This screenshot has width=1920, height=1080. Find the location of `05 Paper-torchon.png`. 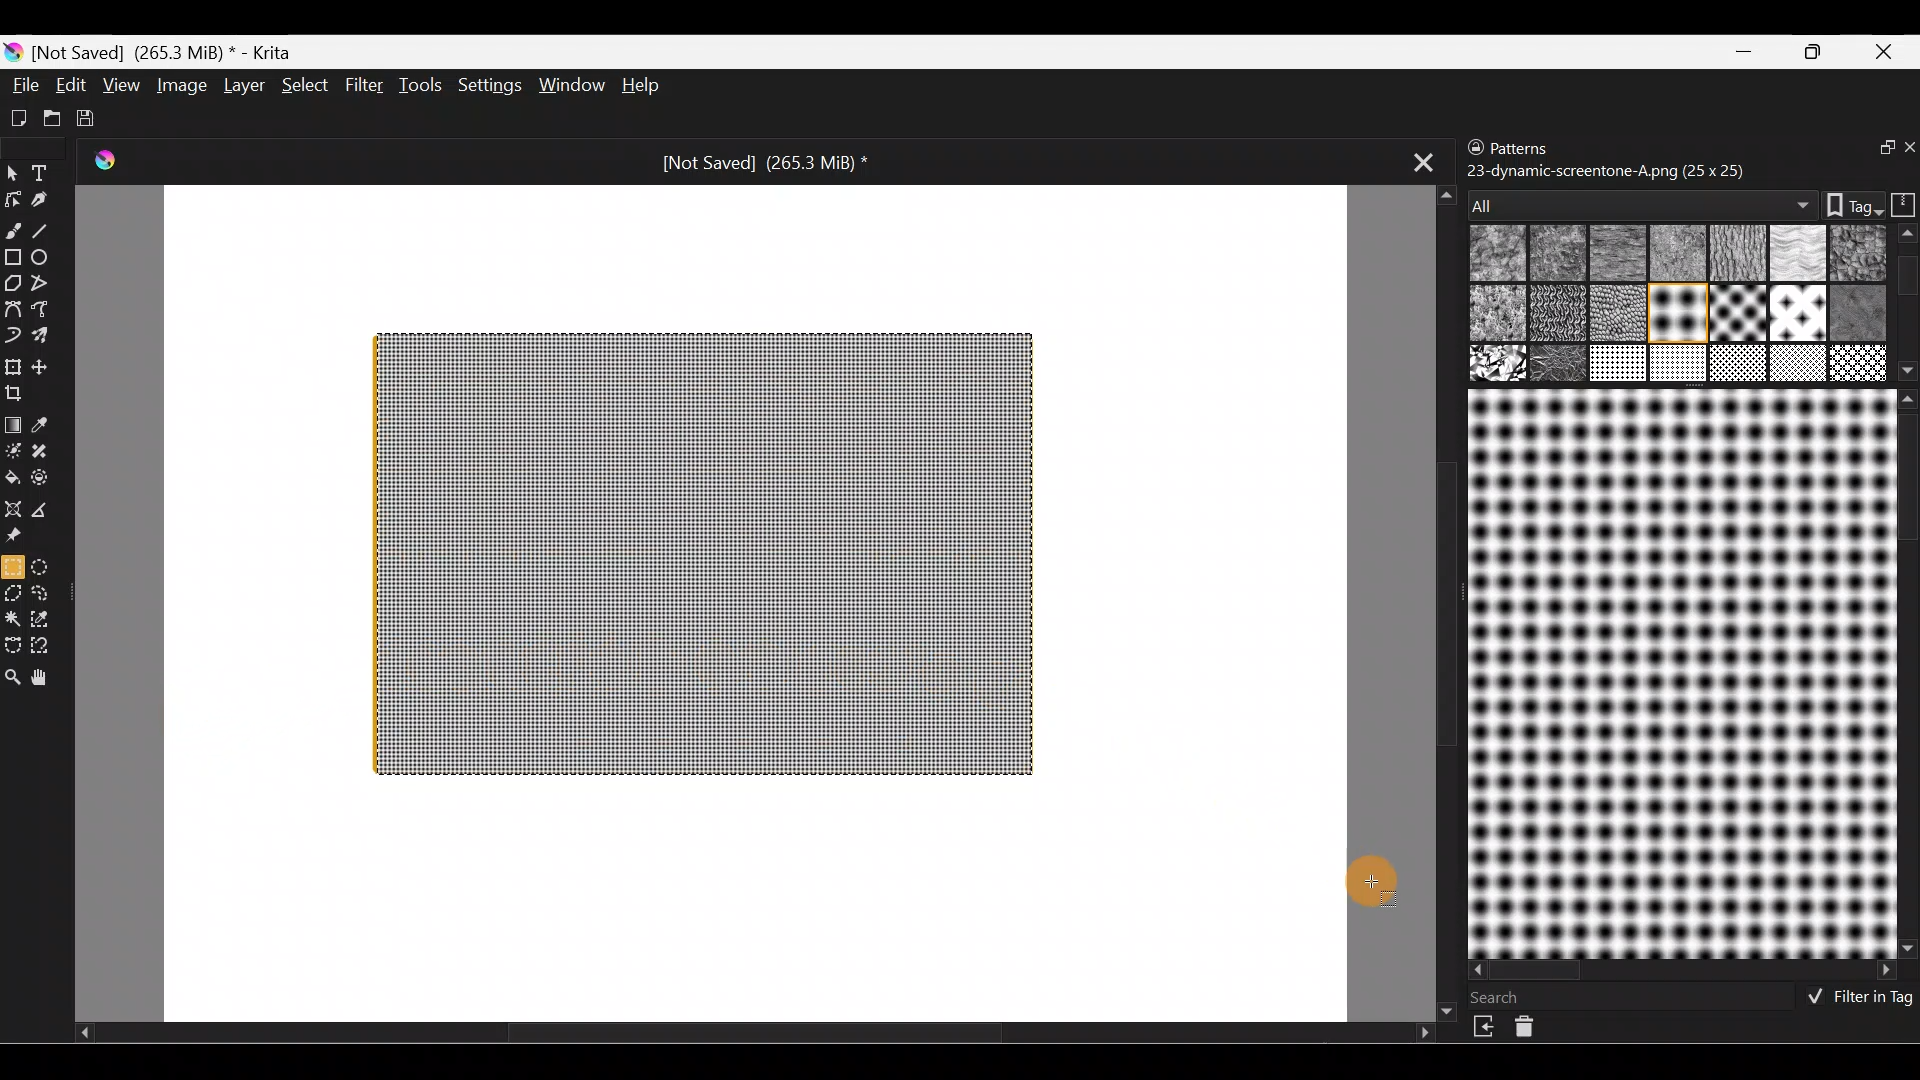

05 Paper-torchon.png is located at coordinates (1794, 255).